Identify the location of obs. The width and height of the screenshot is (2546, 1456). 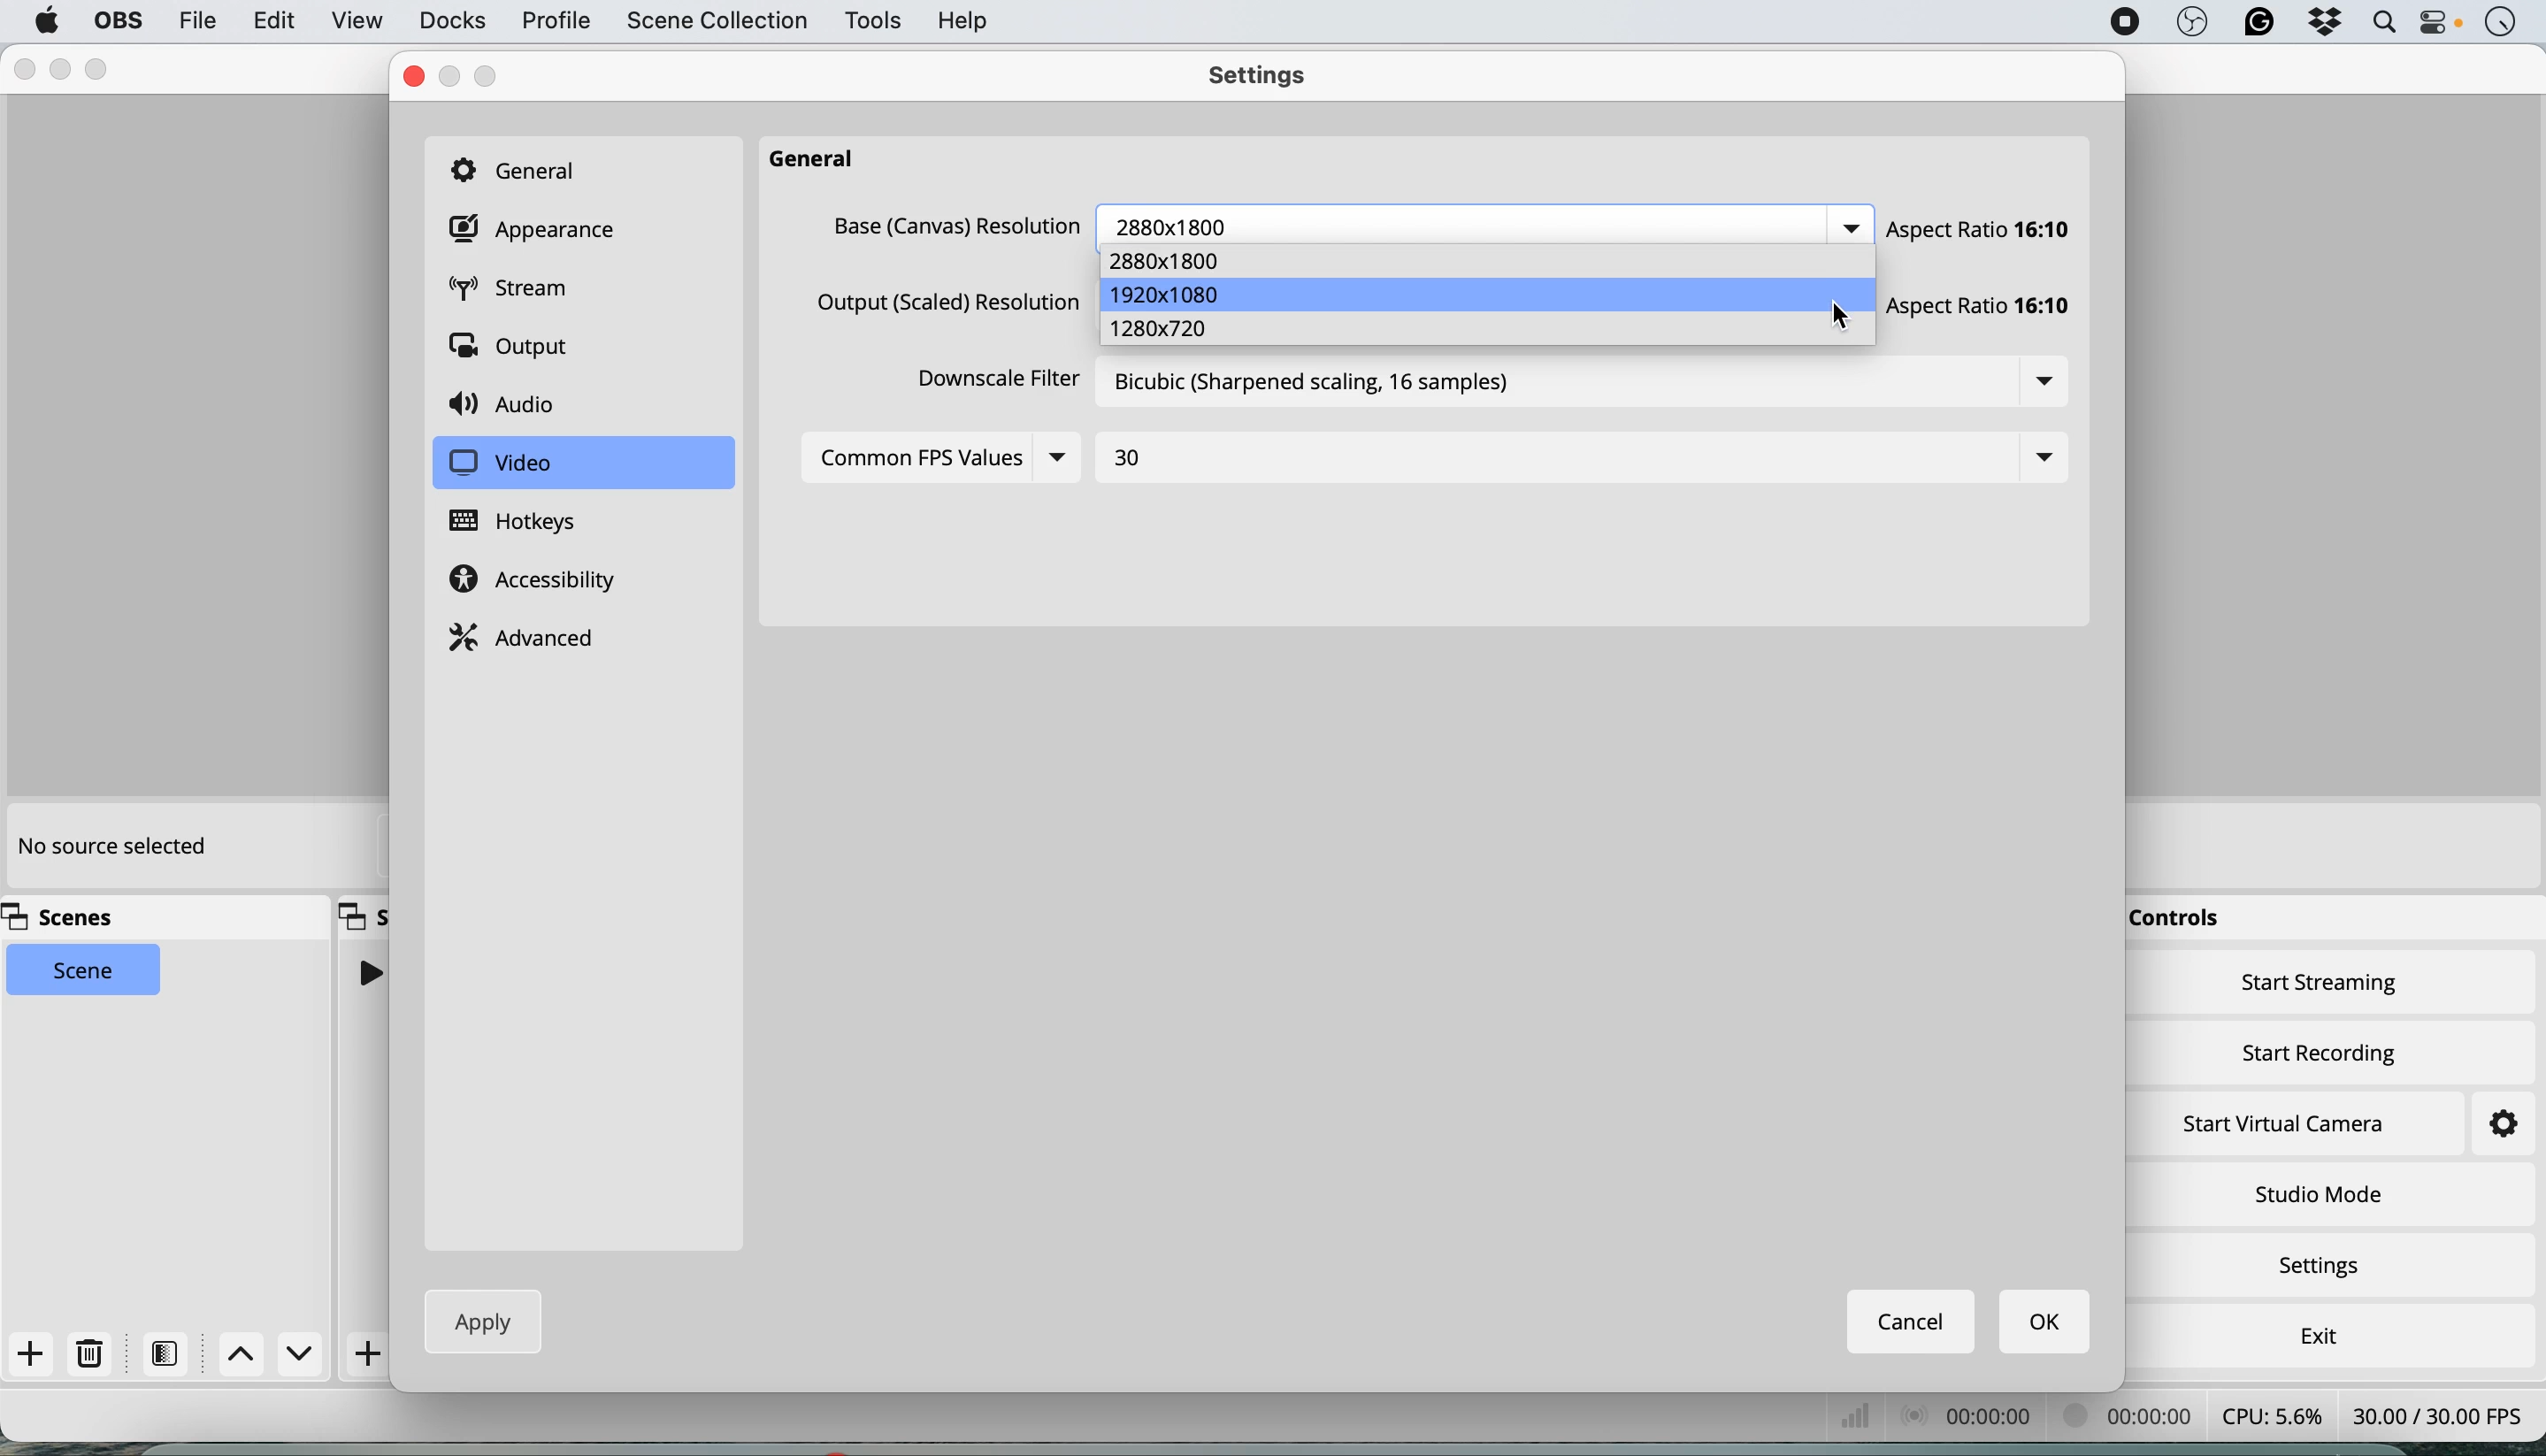
(2189, 23).